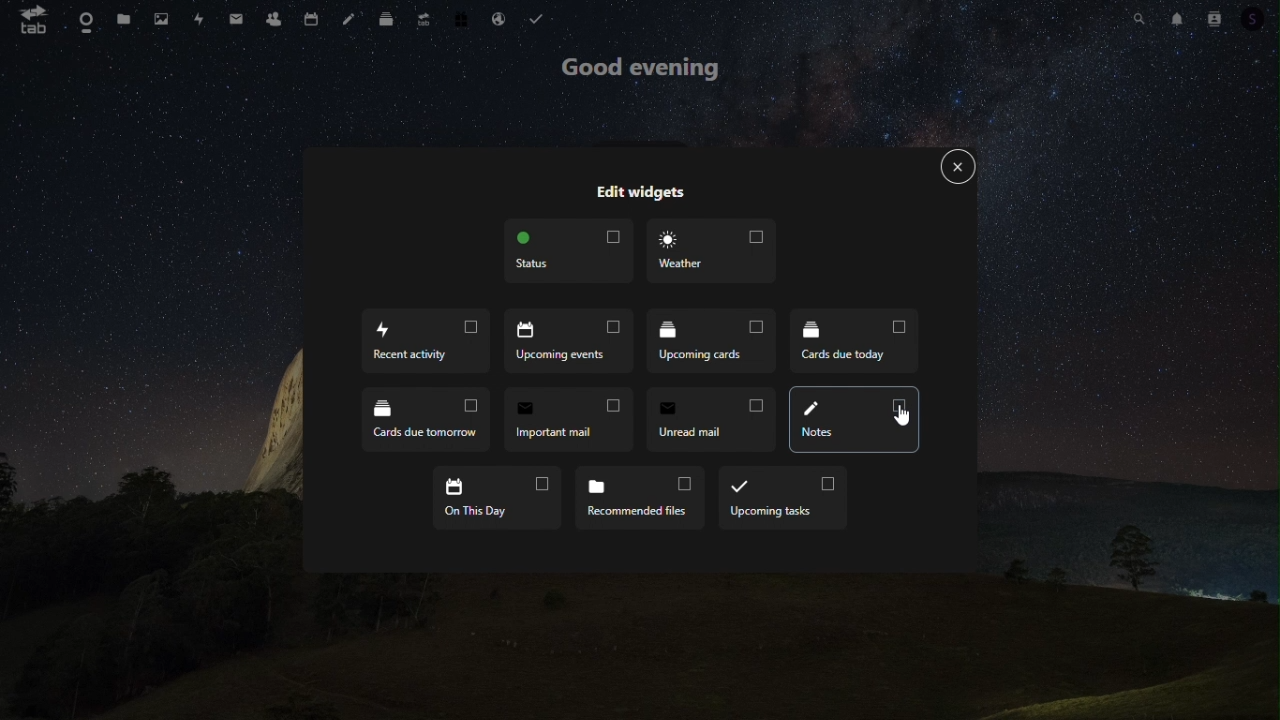 The image size is (1280, 720). What do you see at coordinates (424, 21) in the screenshot?
I see `upgrade` at bounding box center [424, 21].